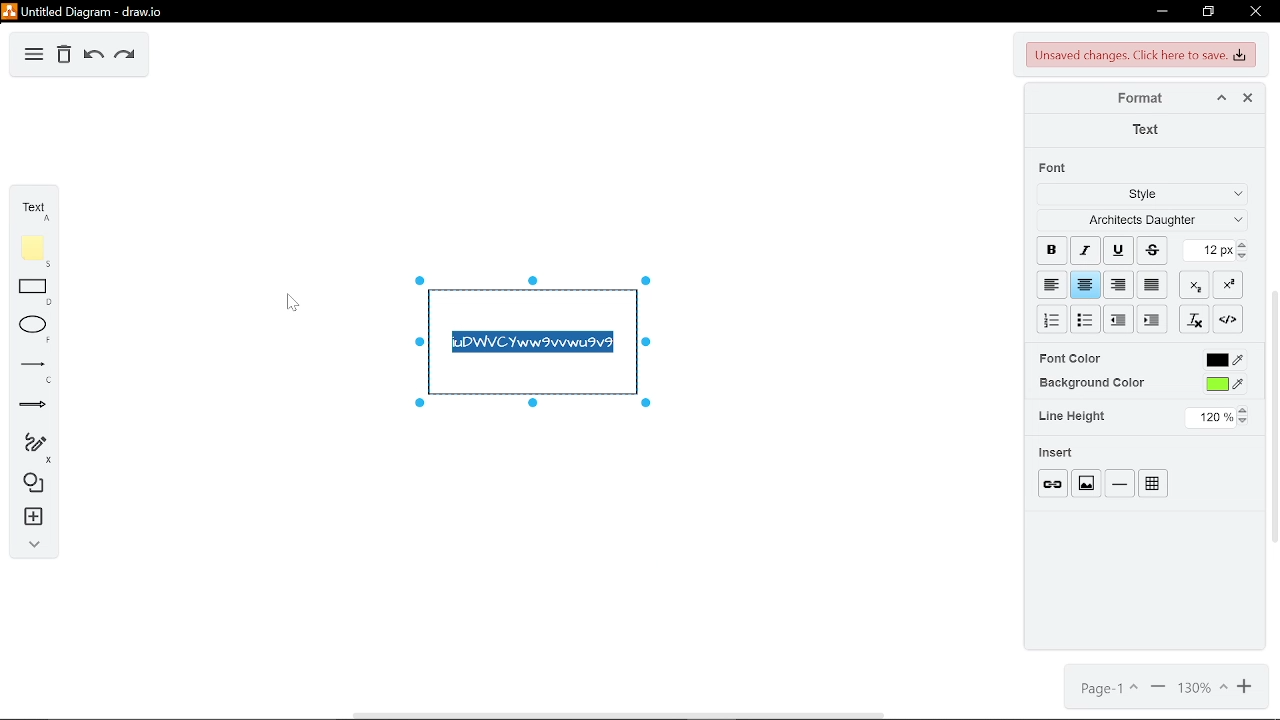 The width and height of the screenshot is (1280, 720). Describe the element at coordinates (1245, 245) in the screenshot. I see `Increase text size` at that location.